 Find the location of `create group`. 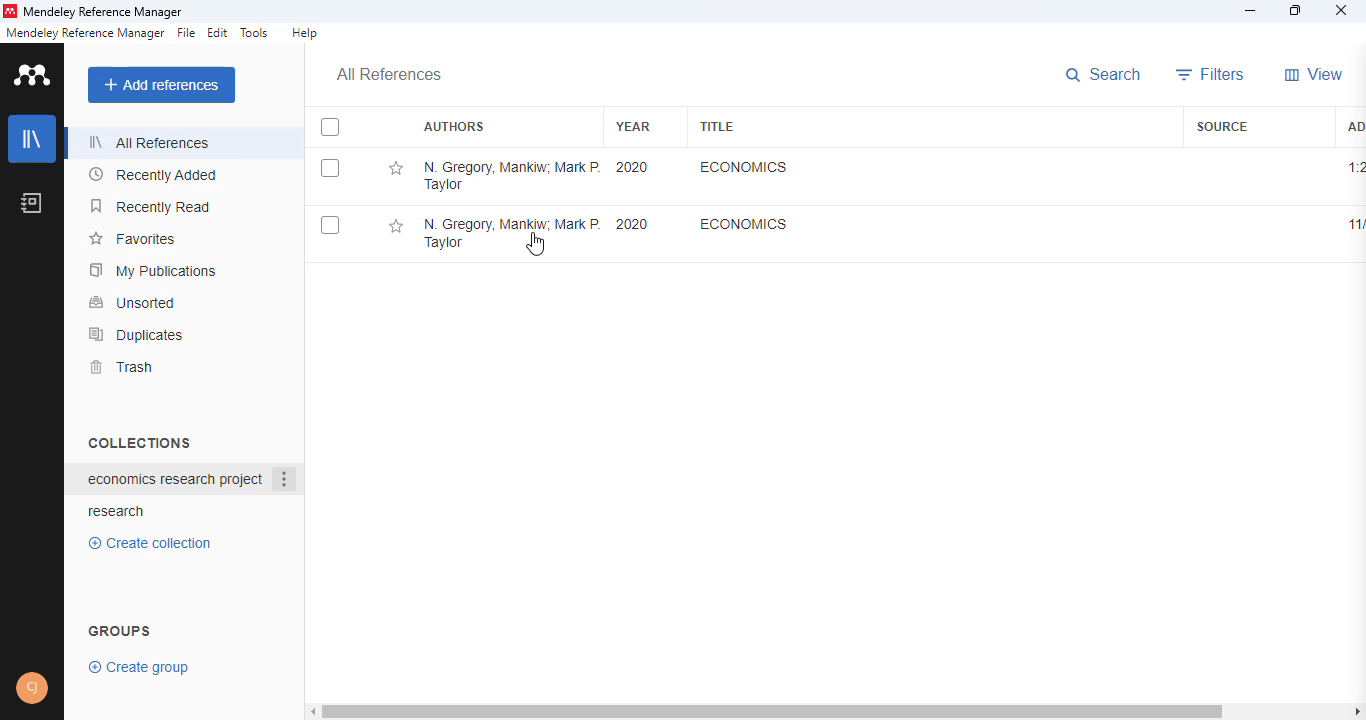

create group is located at coordinates (141, 666).